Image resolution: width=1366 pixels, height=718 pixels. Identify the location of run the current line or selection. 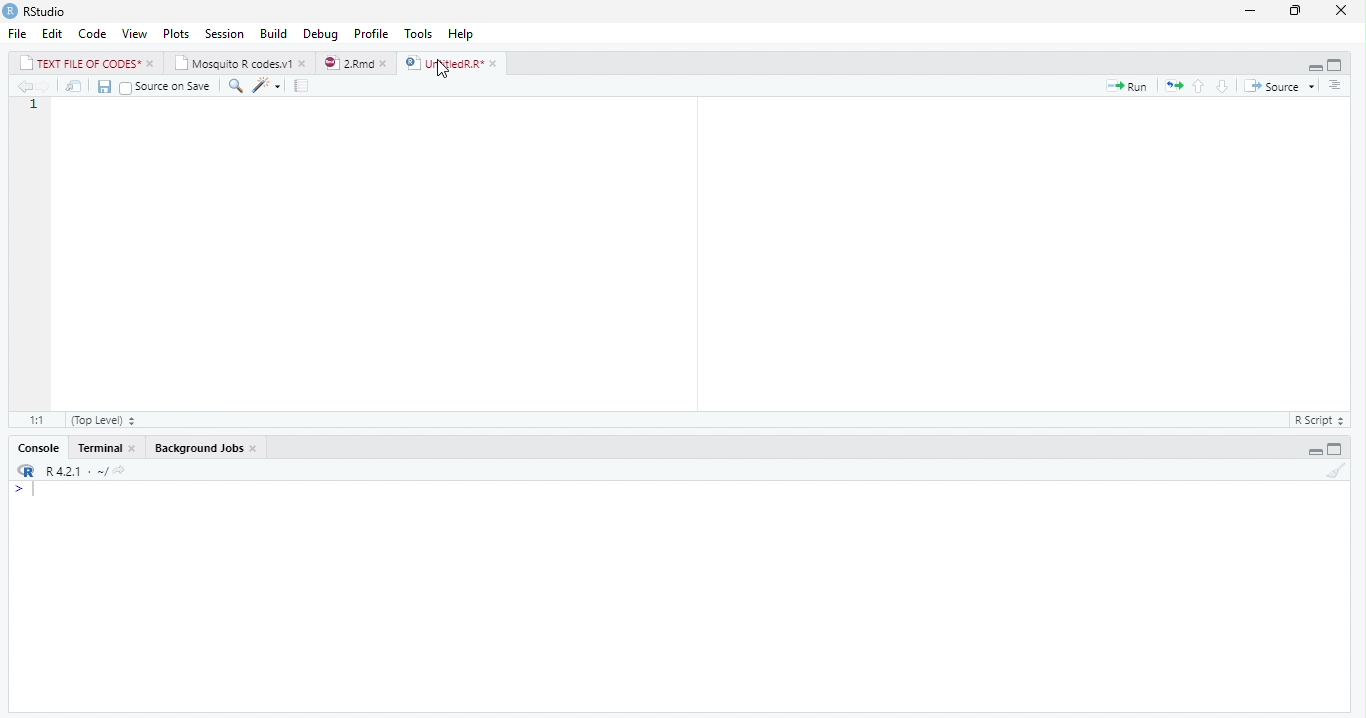
(1126, 86).